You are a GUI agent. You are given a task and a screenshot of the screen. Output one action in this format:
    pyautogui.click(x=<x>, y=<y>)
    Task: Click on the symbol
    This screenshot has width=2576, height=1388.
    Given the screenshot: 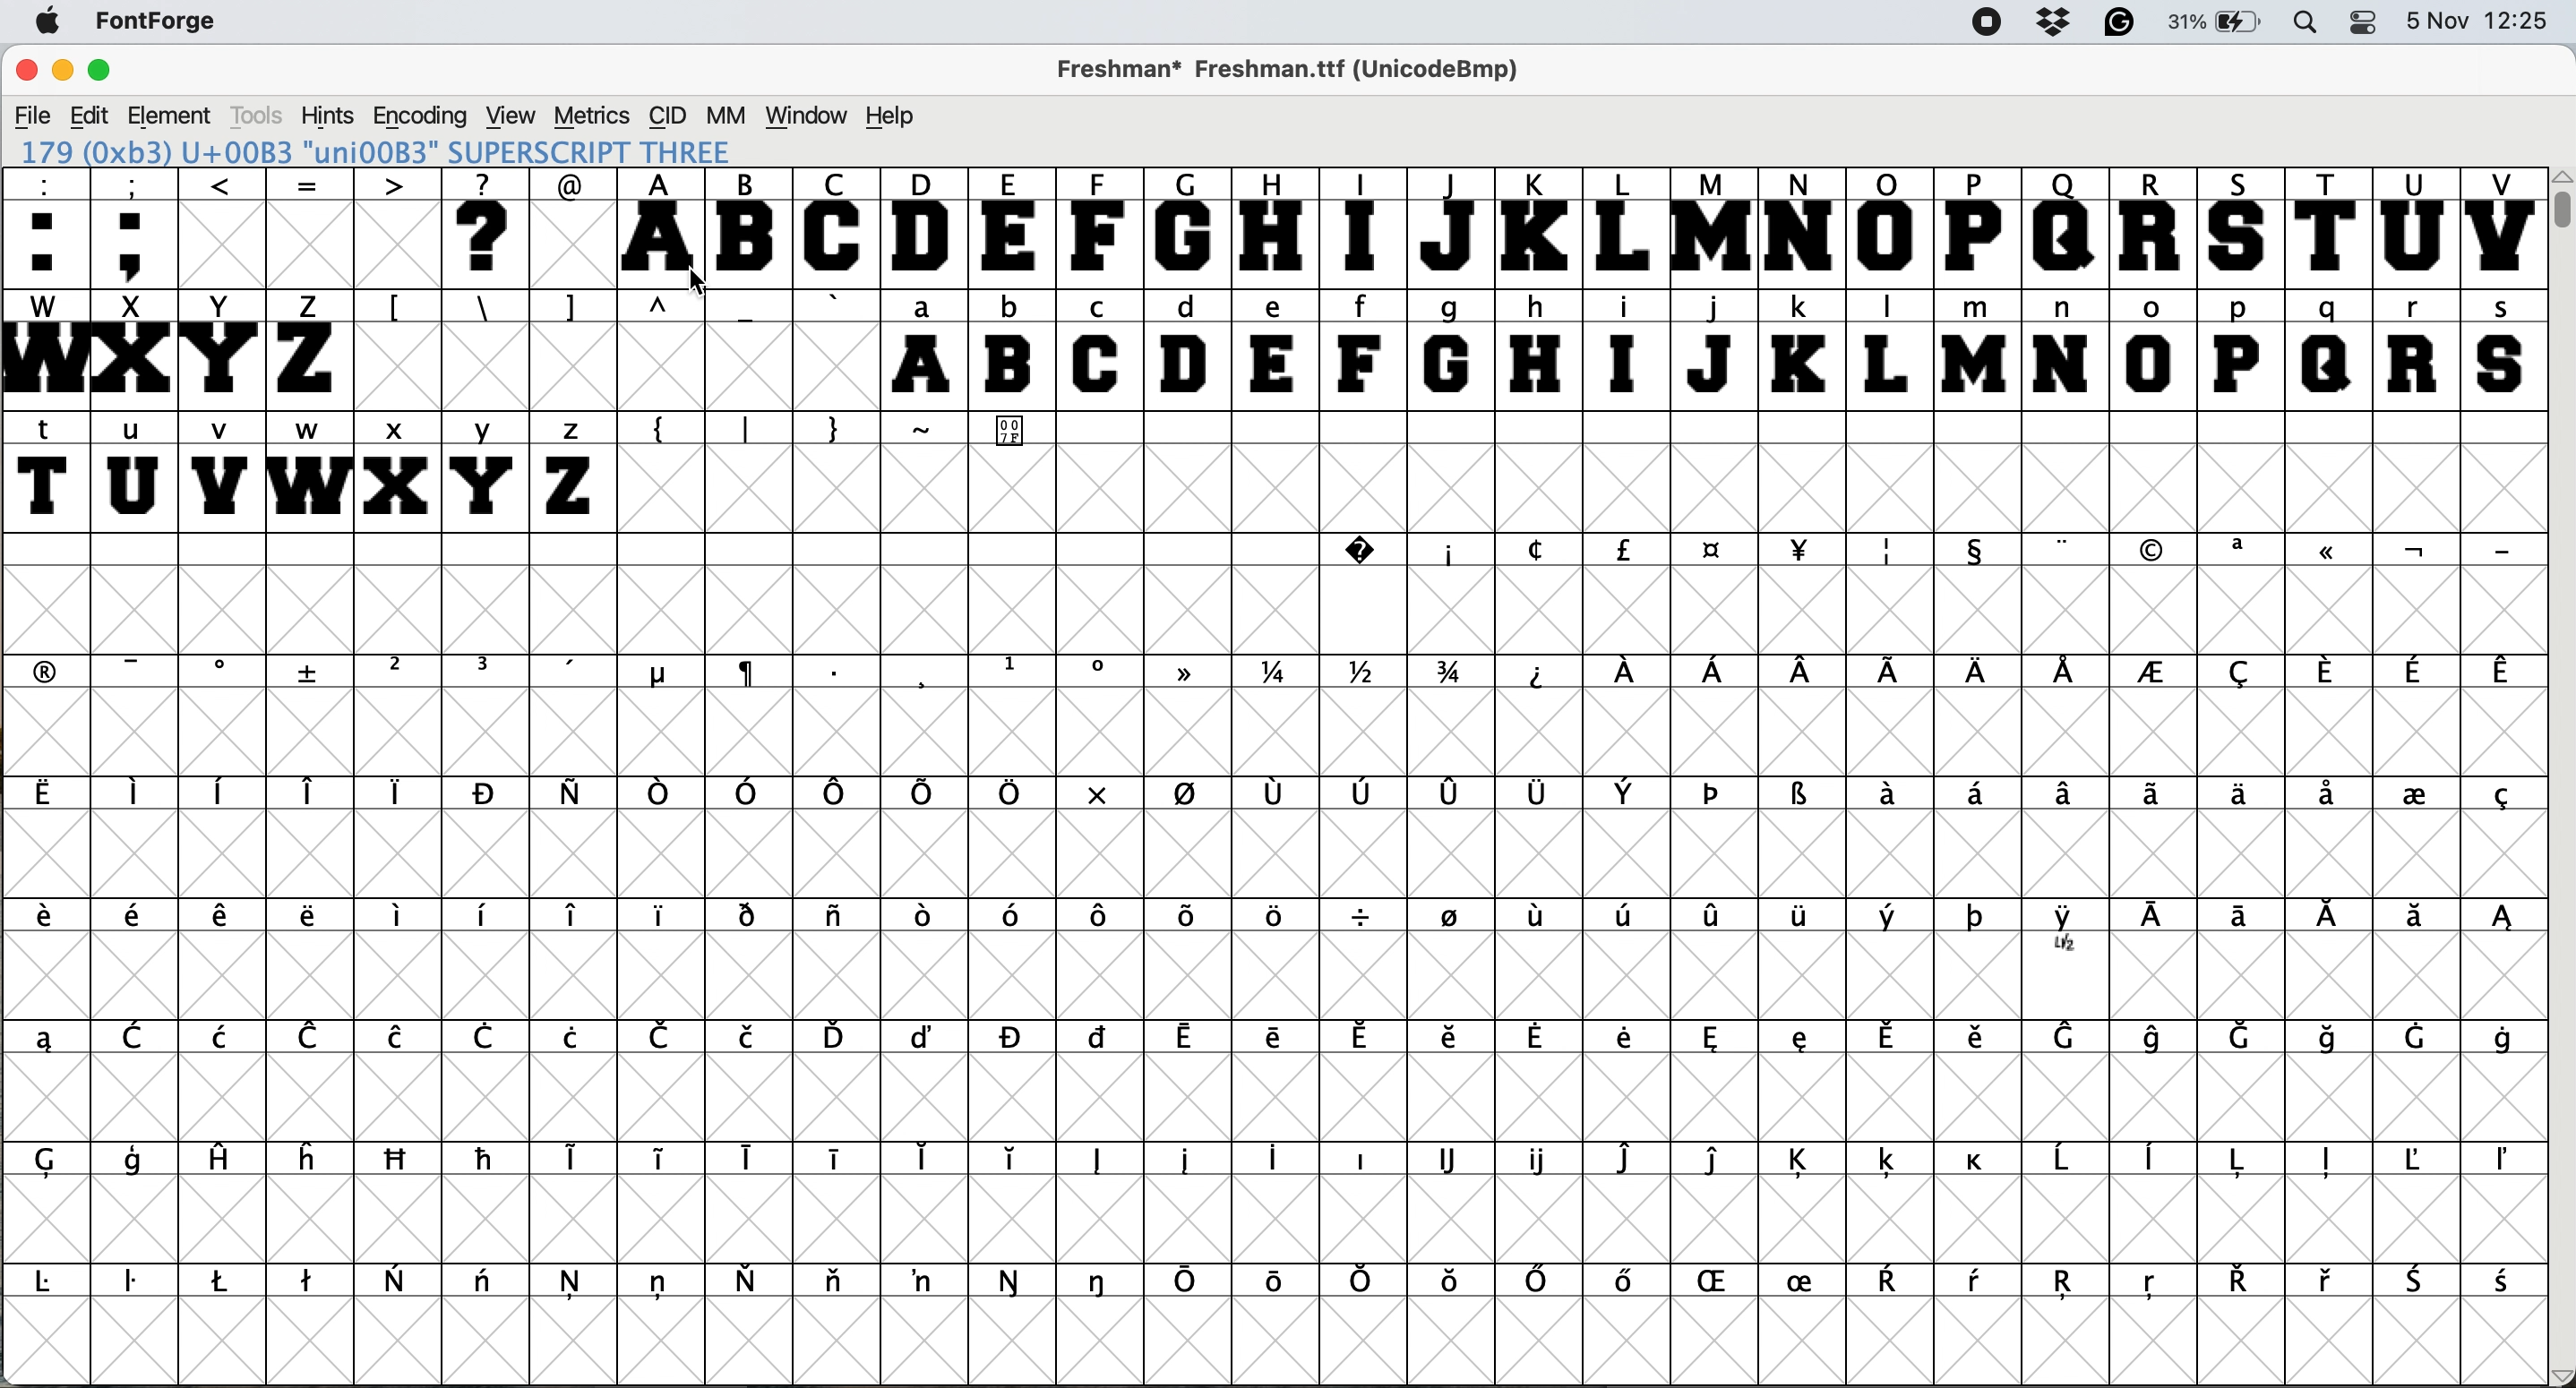 What is the action you would take?
    pyautogui.click(x=223, y=672)
    